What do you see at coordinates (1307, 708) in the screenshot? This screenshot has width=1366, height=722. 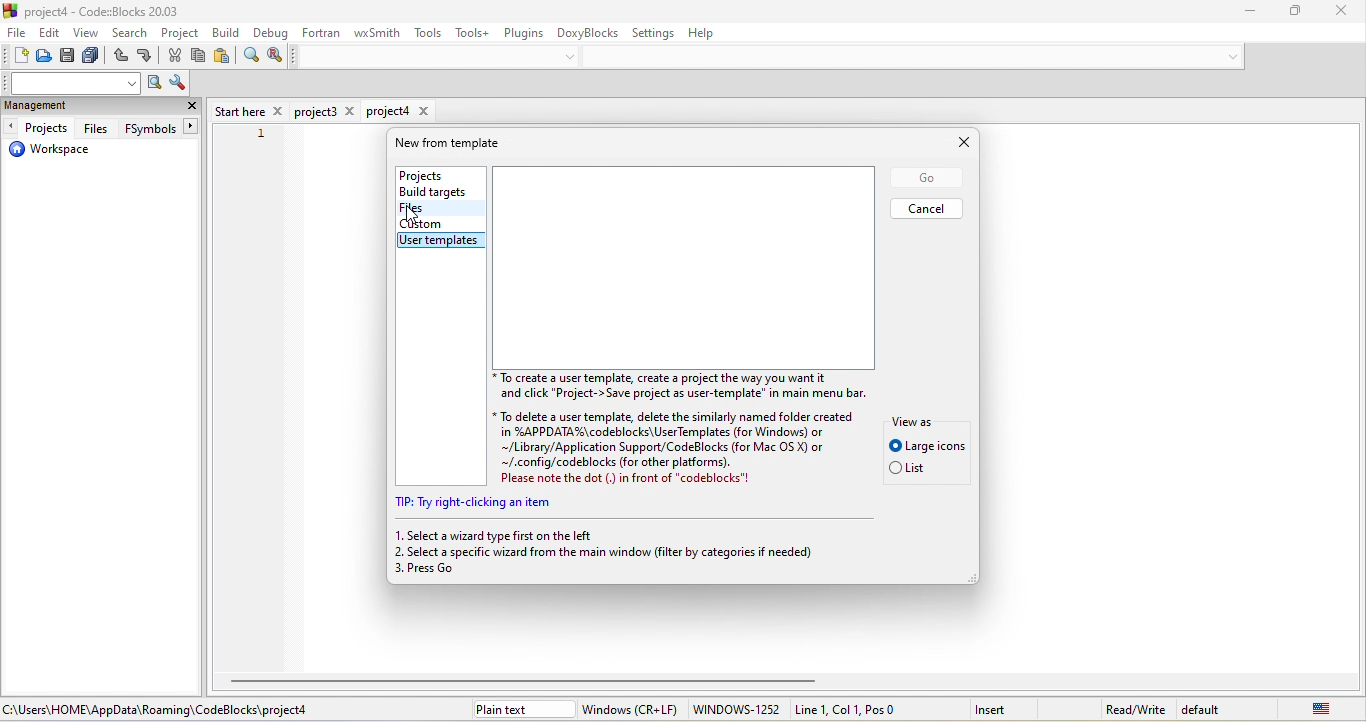 I see `united state` at bounding box center [1307, 708].